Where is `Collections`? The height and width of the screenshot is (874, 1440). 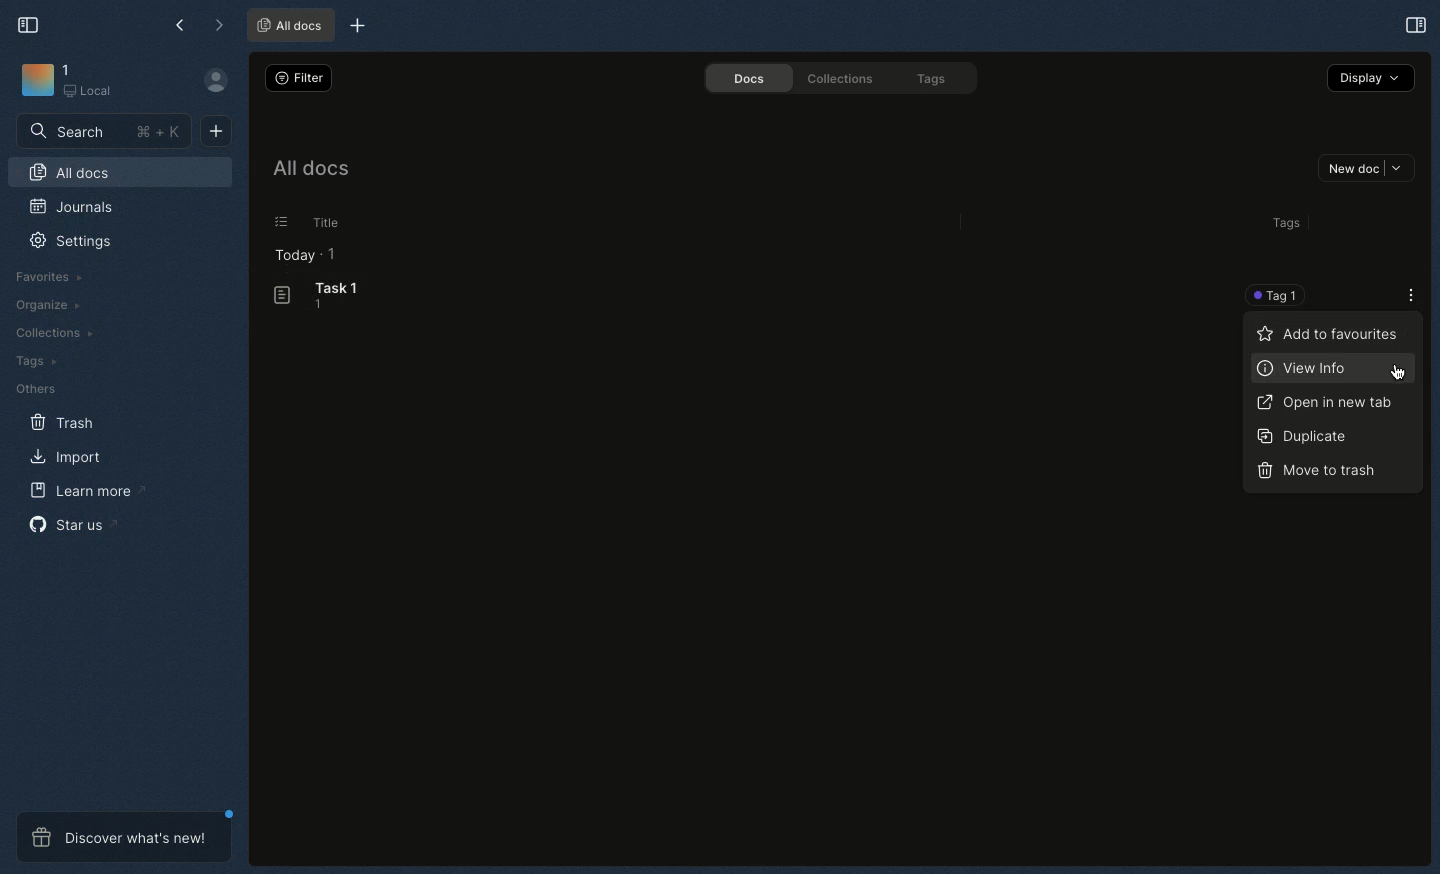 Collections is located at coordinates (54, 332).